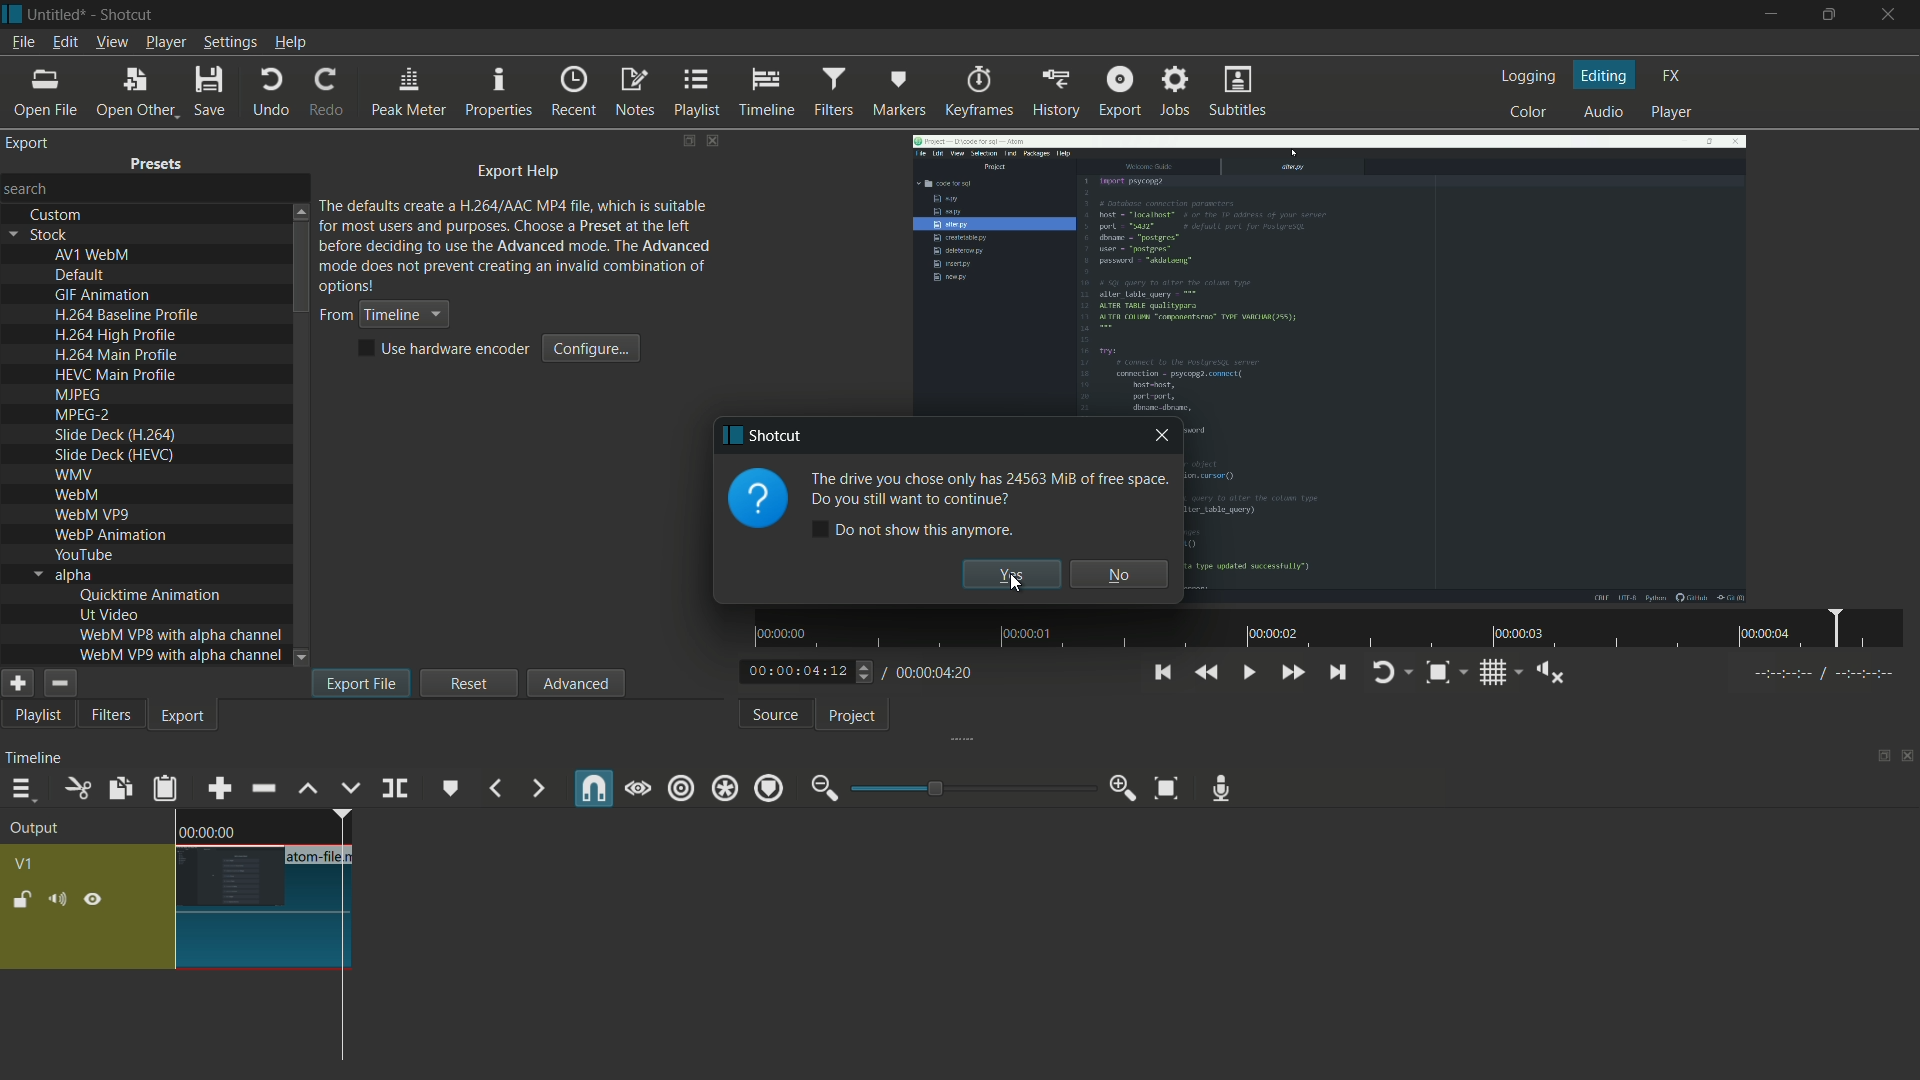 This screenshot has height=1080, width=1920. Describe the element at coordinates (1250, 673) in the screenshot. I see `toggle play or pause` at that location.